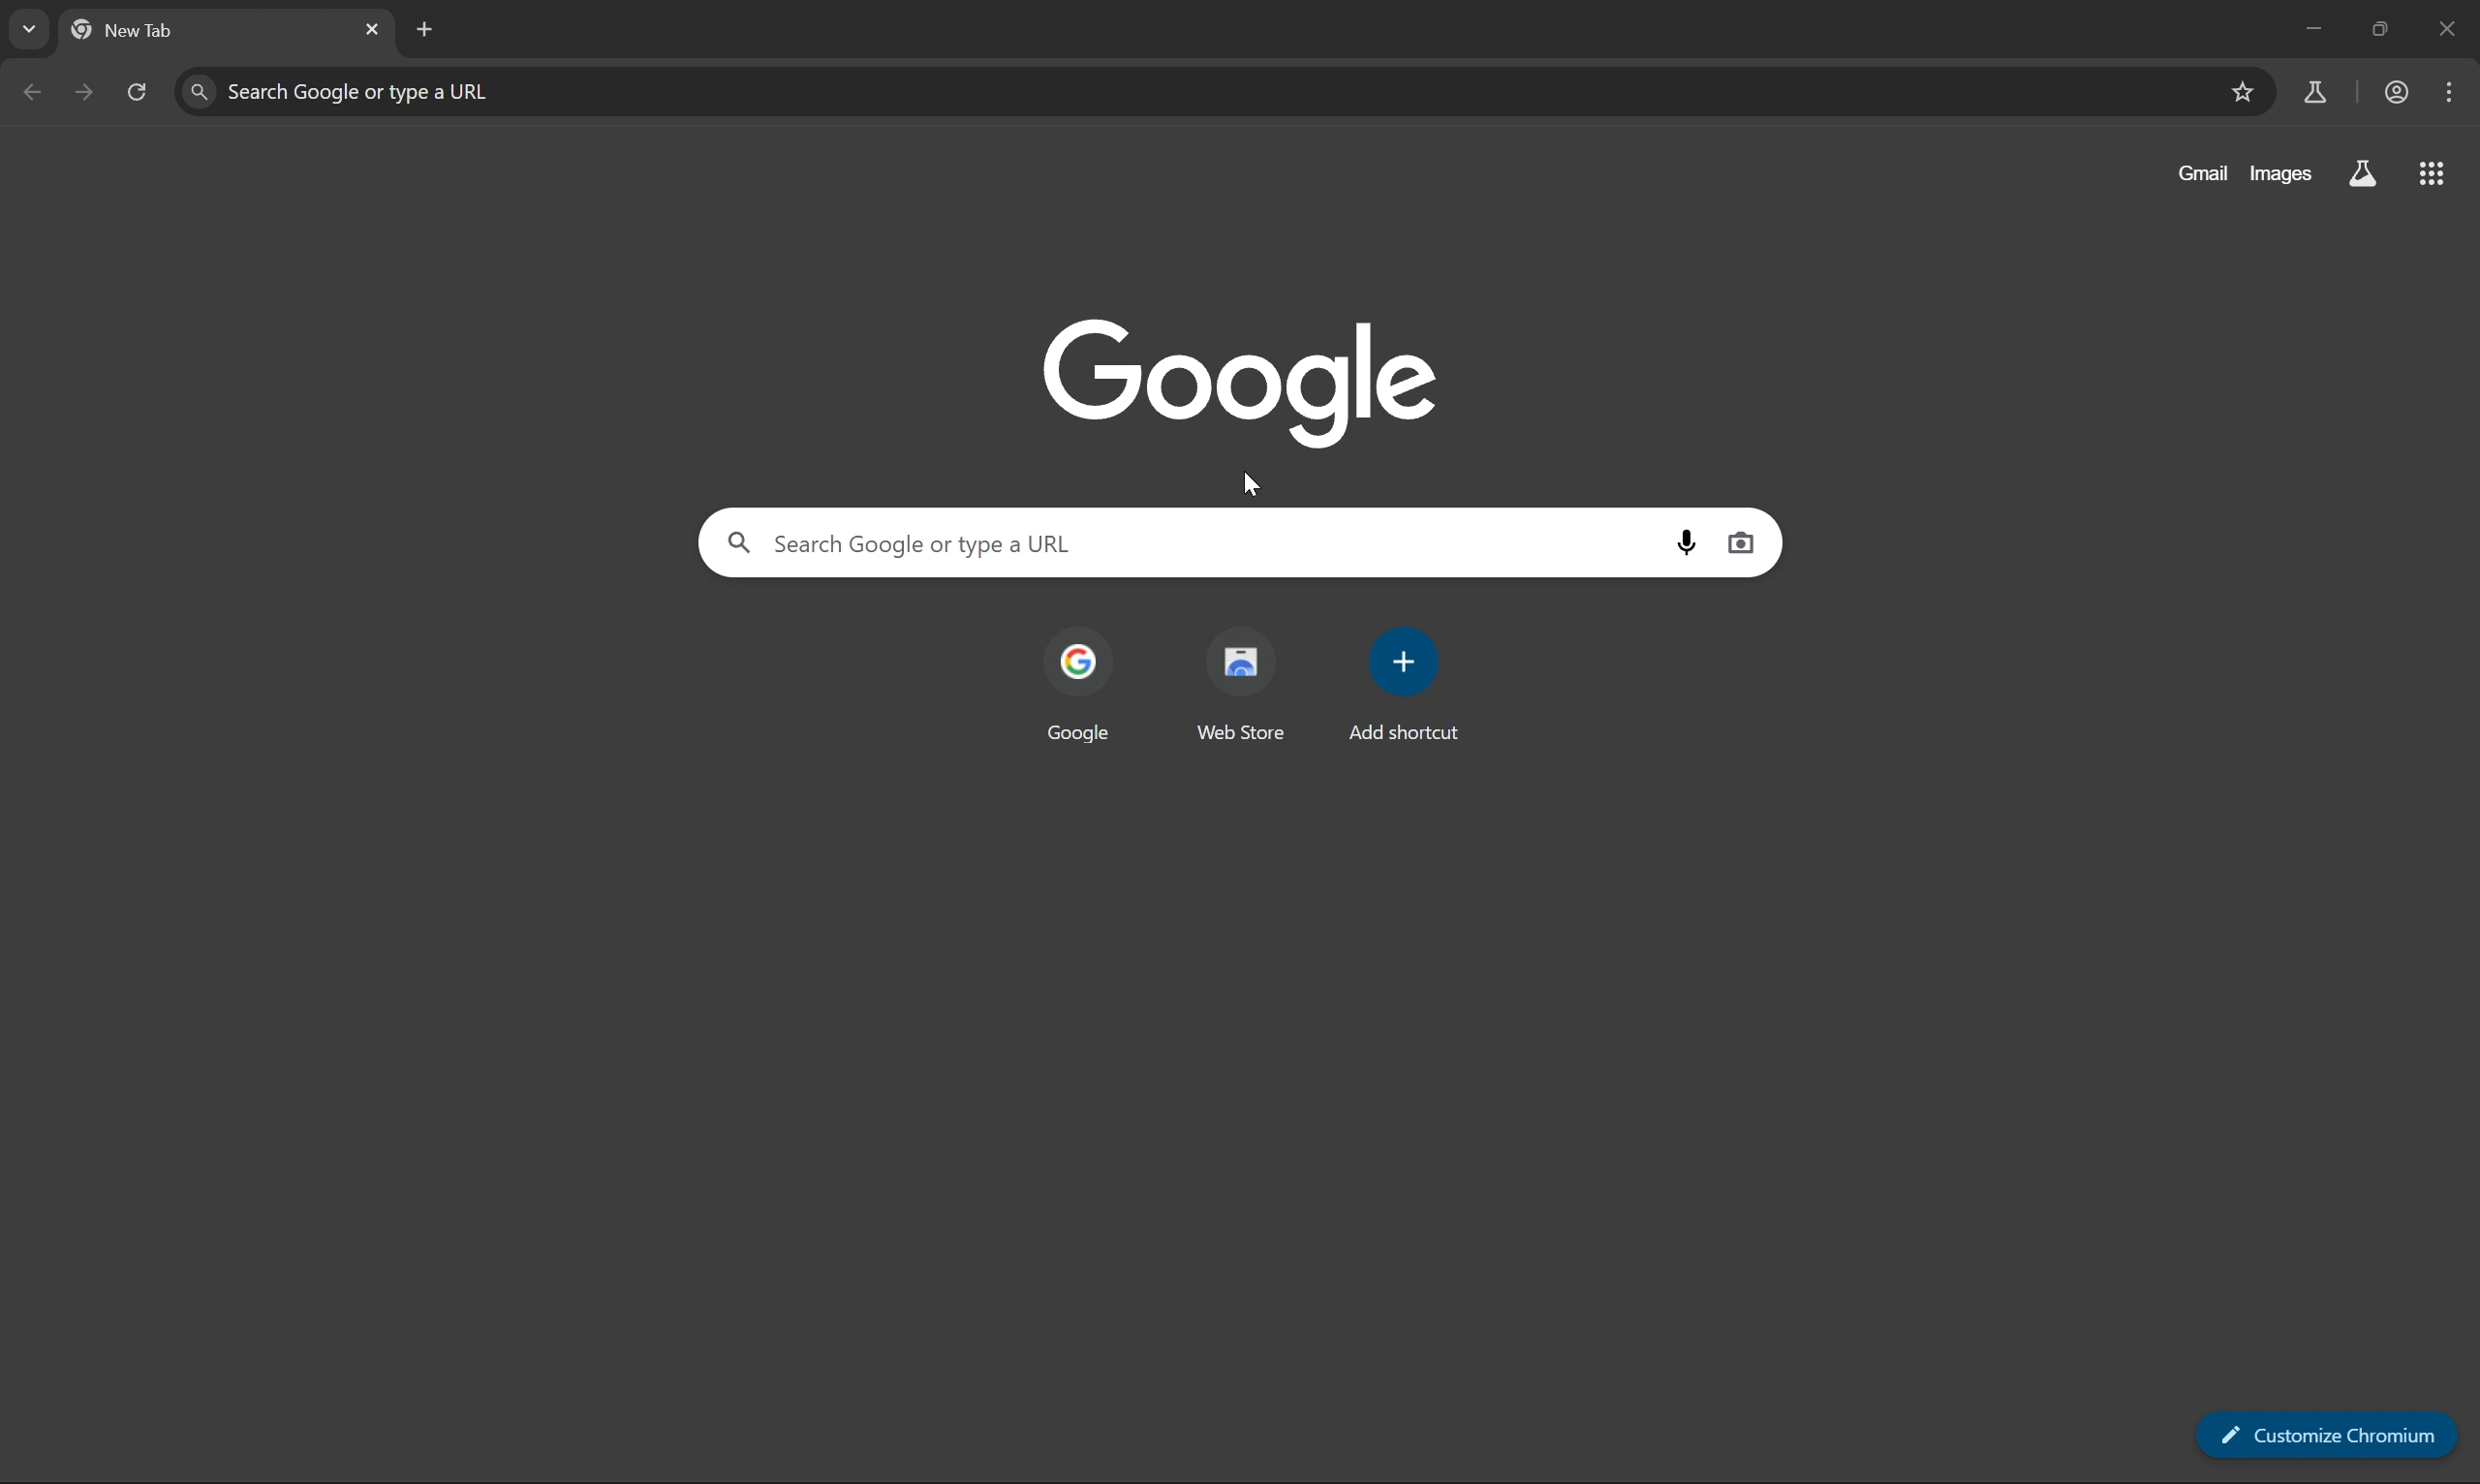 The height and width of the screenshot is (1484, 2480). What do you see at coordinates (2432, 171) in the screenshot?
I see `apps` at bounding box center [2432, 171].